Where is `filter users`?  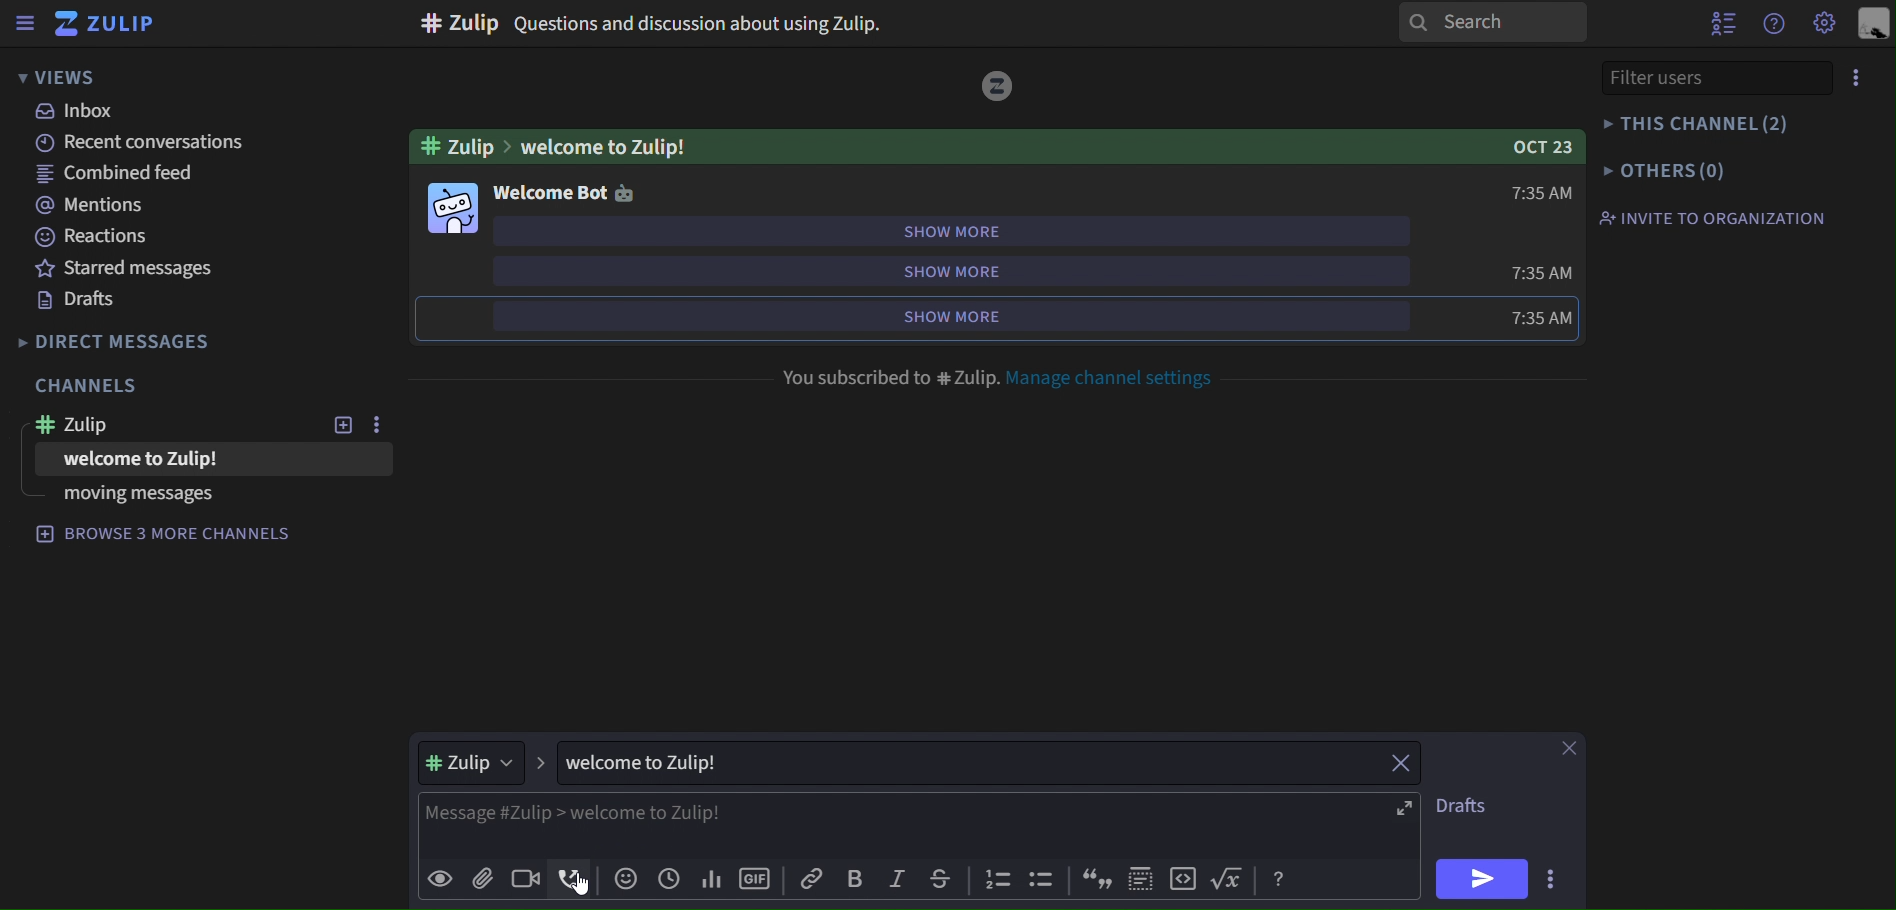
filter users is located at coordinates (1682, 78).